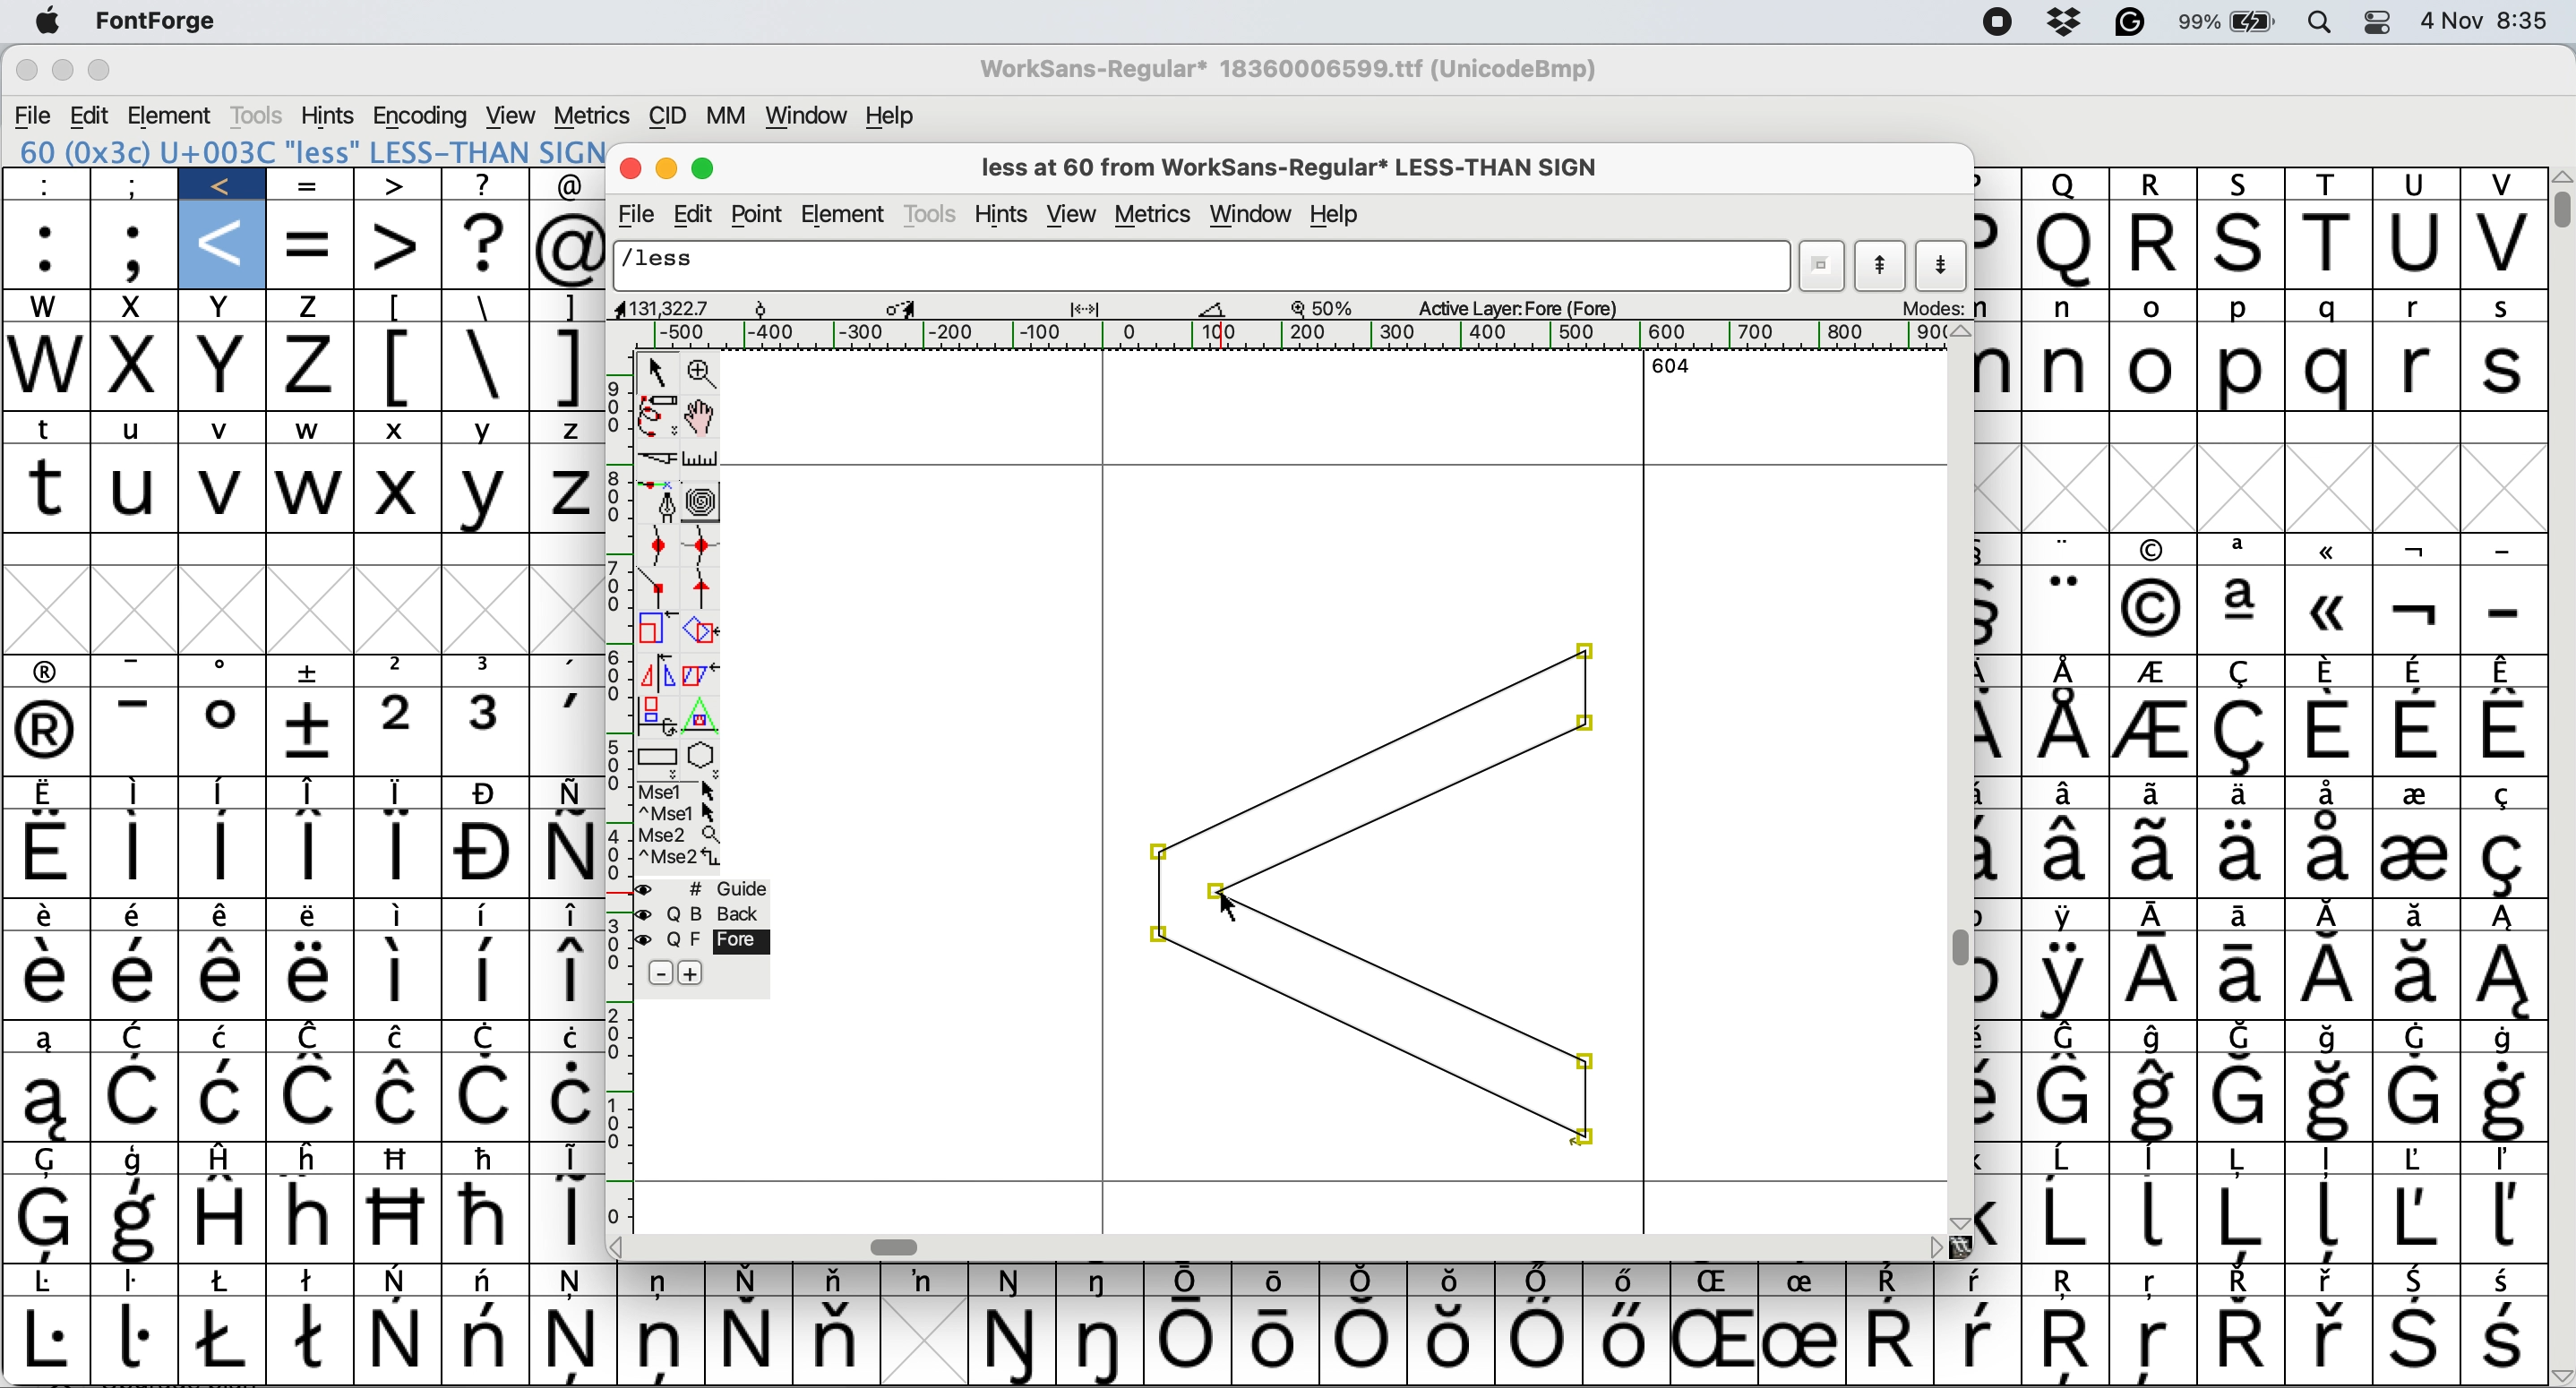 This screenshot has width=2576, height=1388. What do you see at coordinates (487, 916) in the screenshot?
I see `Symbol` at bounding box center [487, 916].